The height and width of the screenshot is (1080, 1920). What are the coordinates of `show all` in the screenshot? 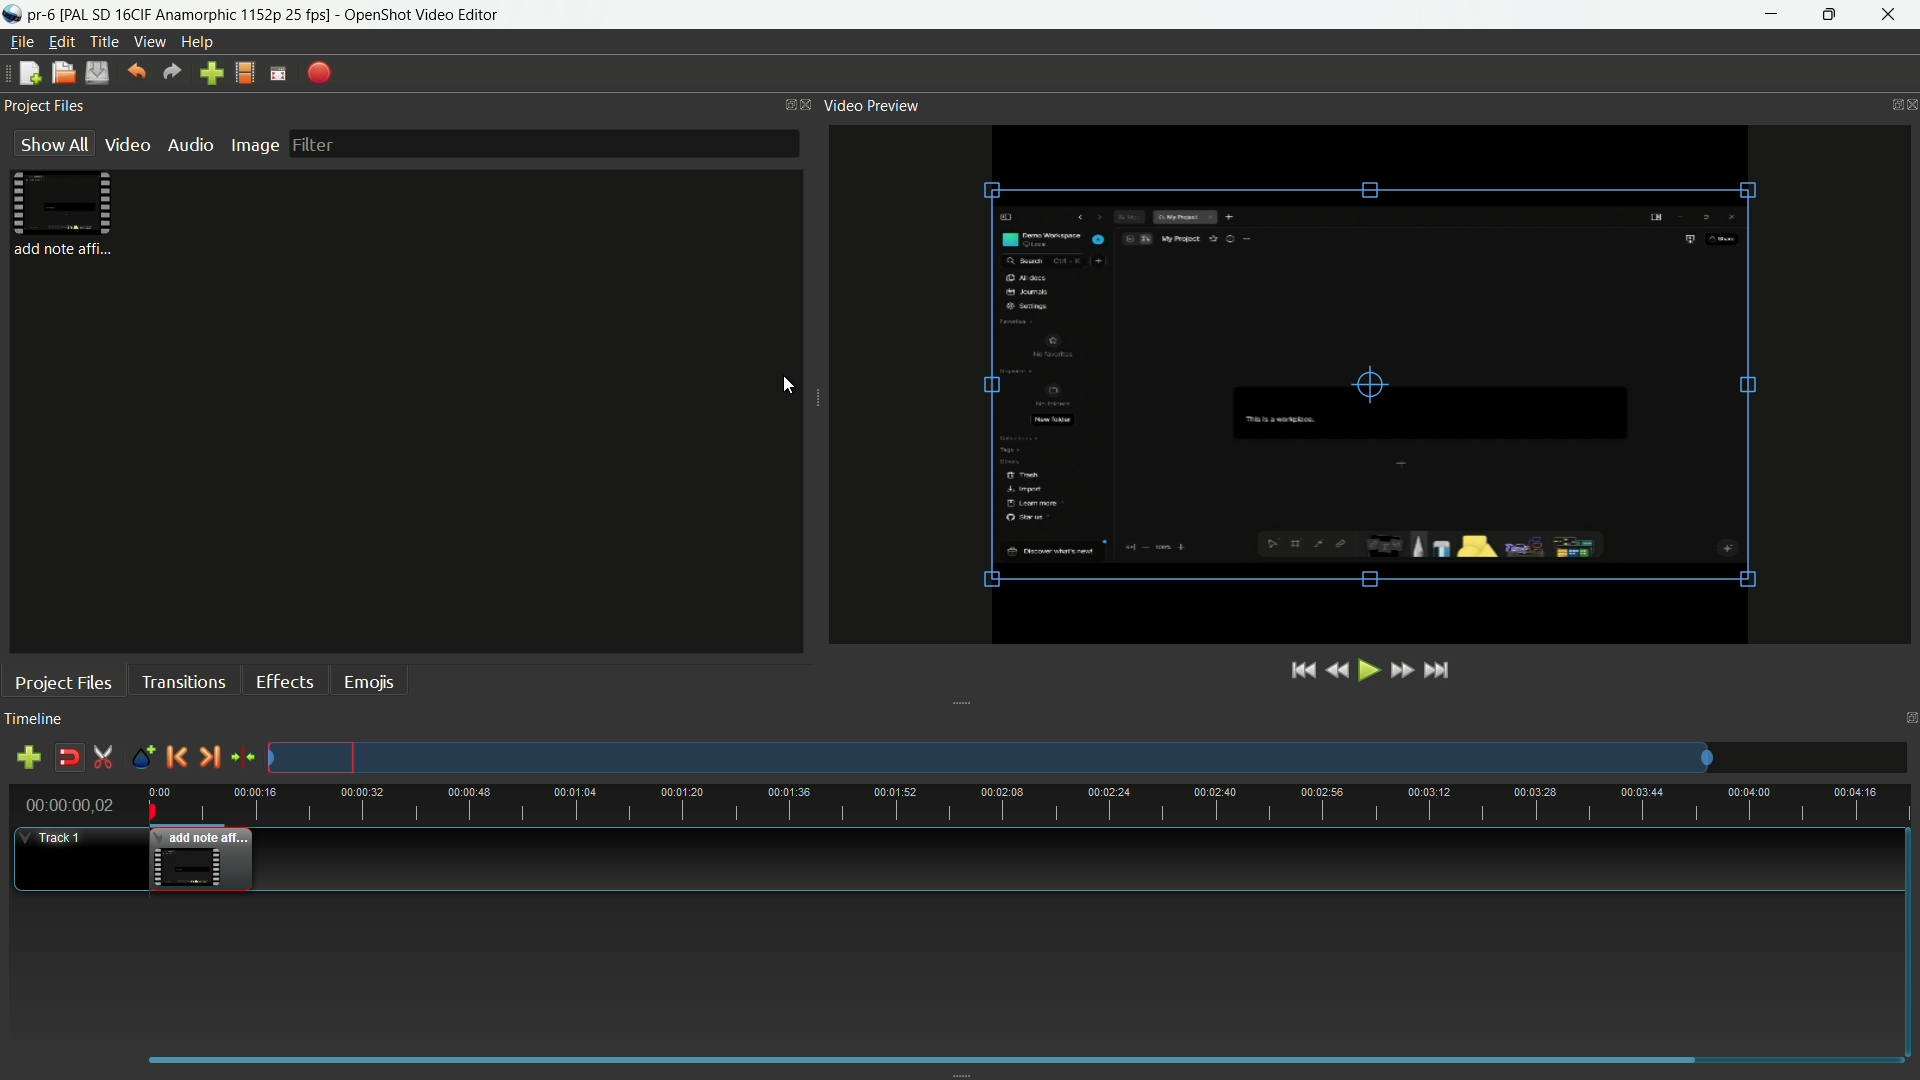 It's located at (53, 143).